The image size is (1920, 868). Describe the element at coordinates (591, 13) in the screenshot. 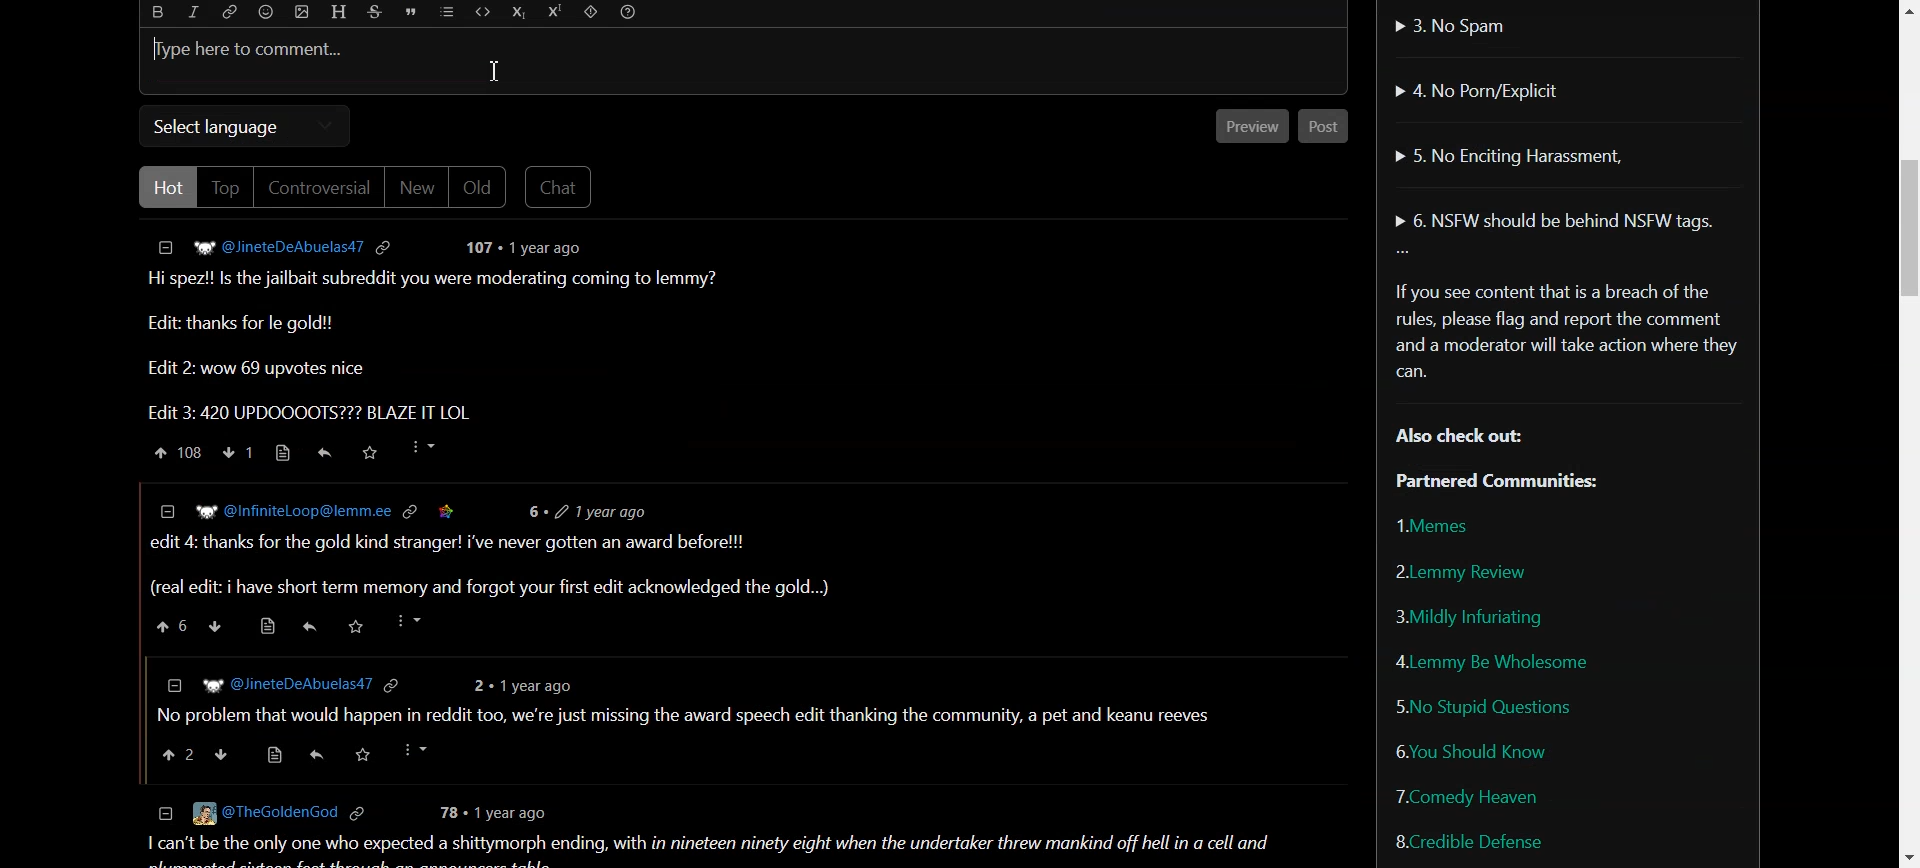

I see `Spoiler` at that location.